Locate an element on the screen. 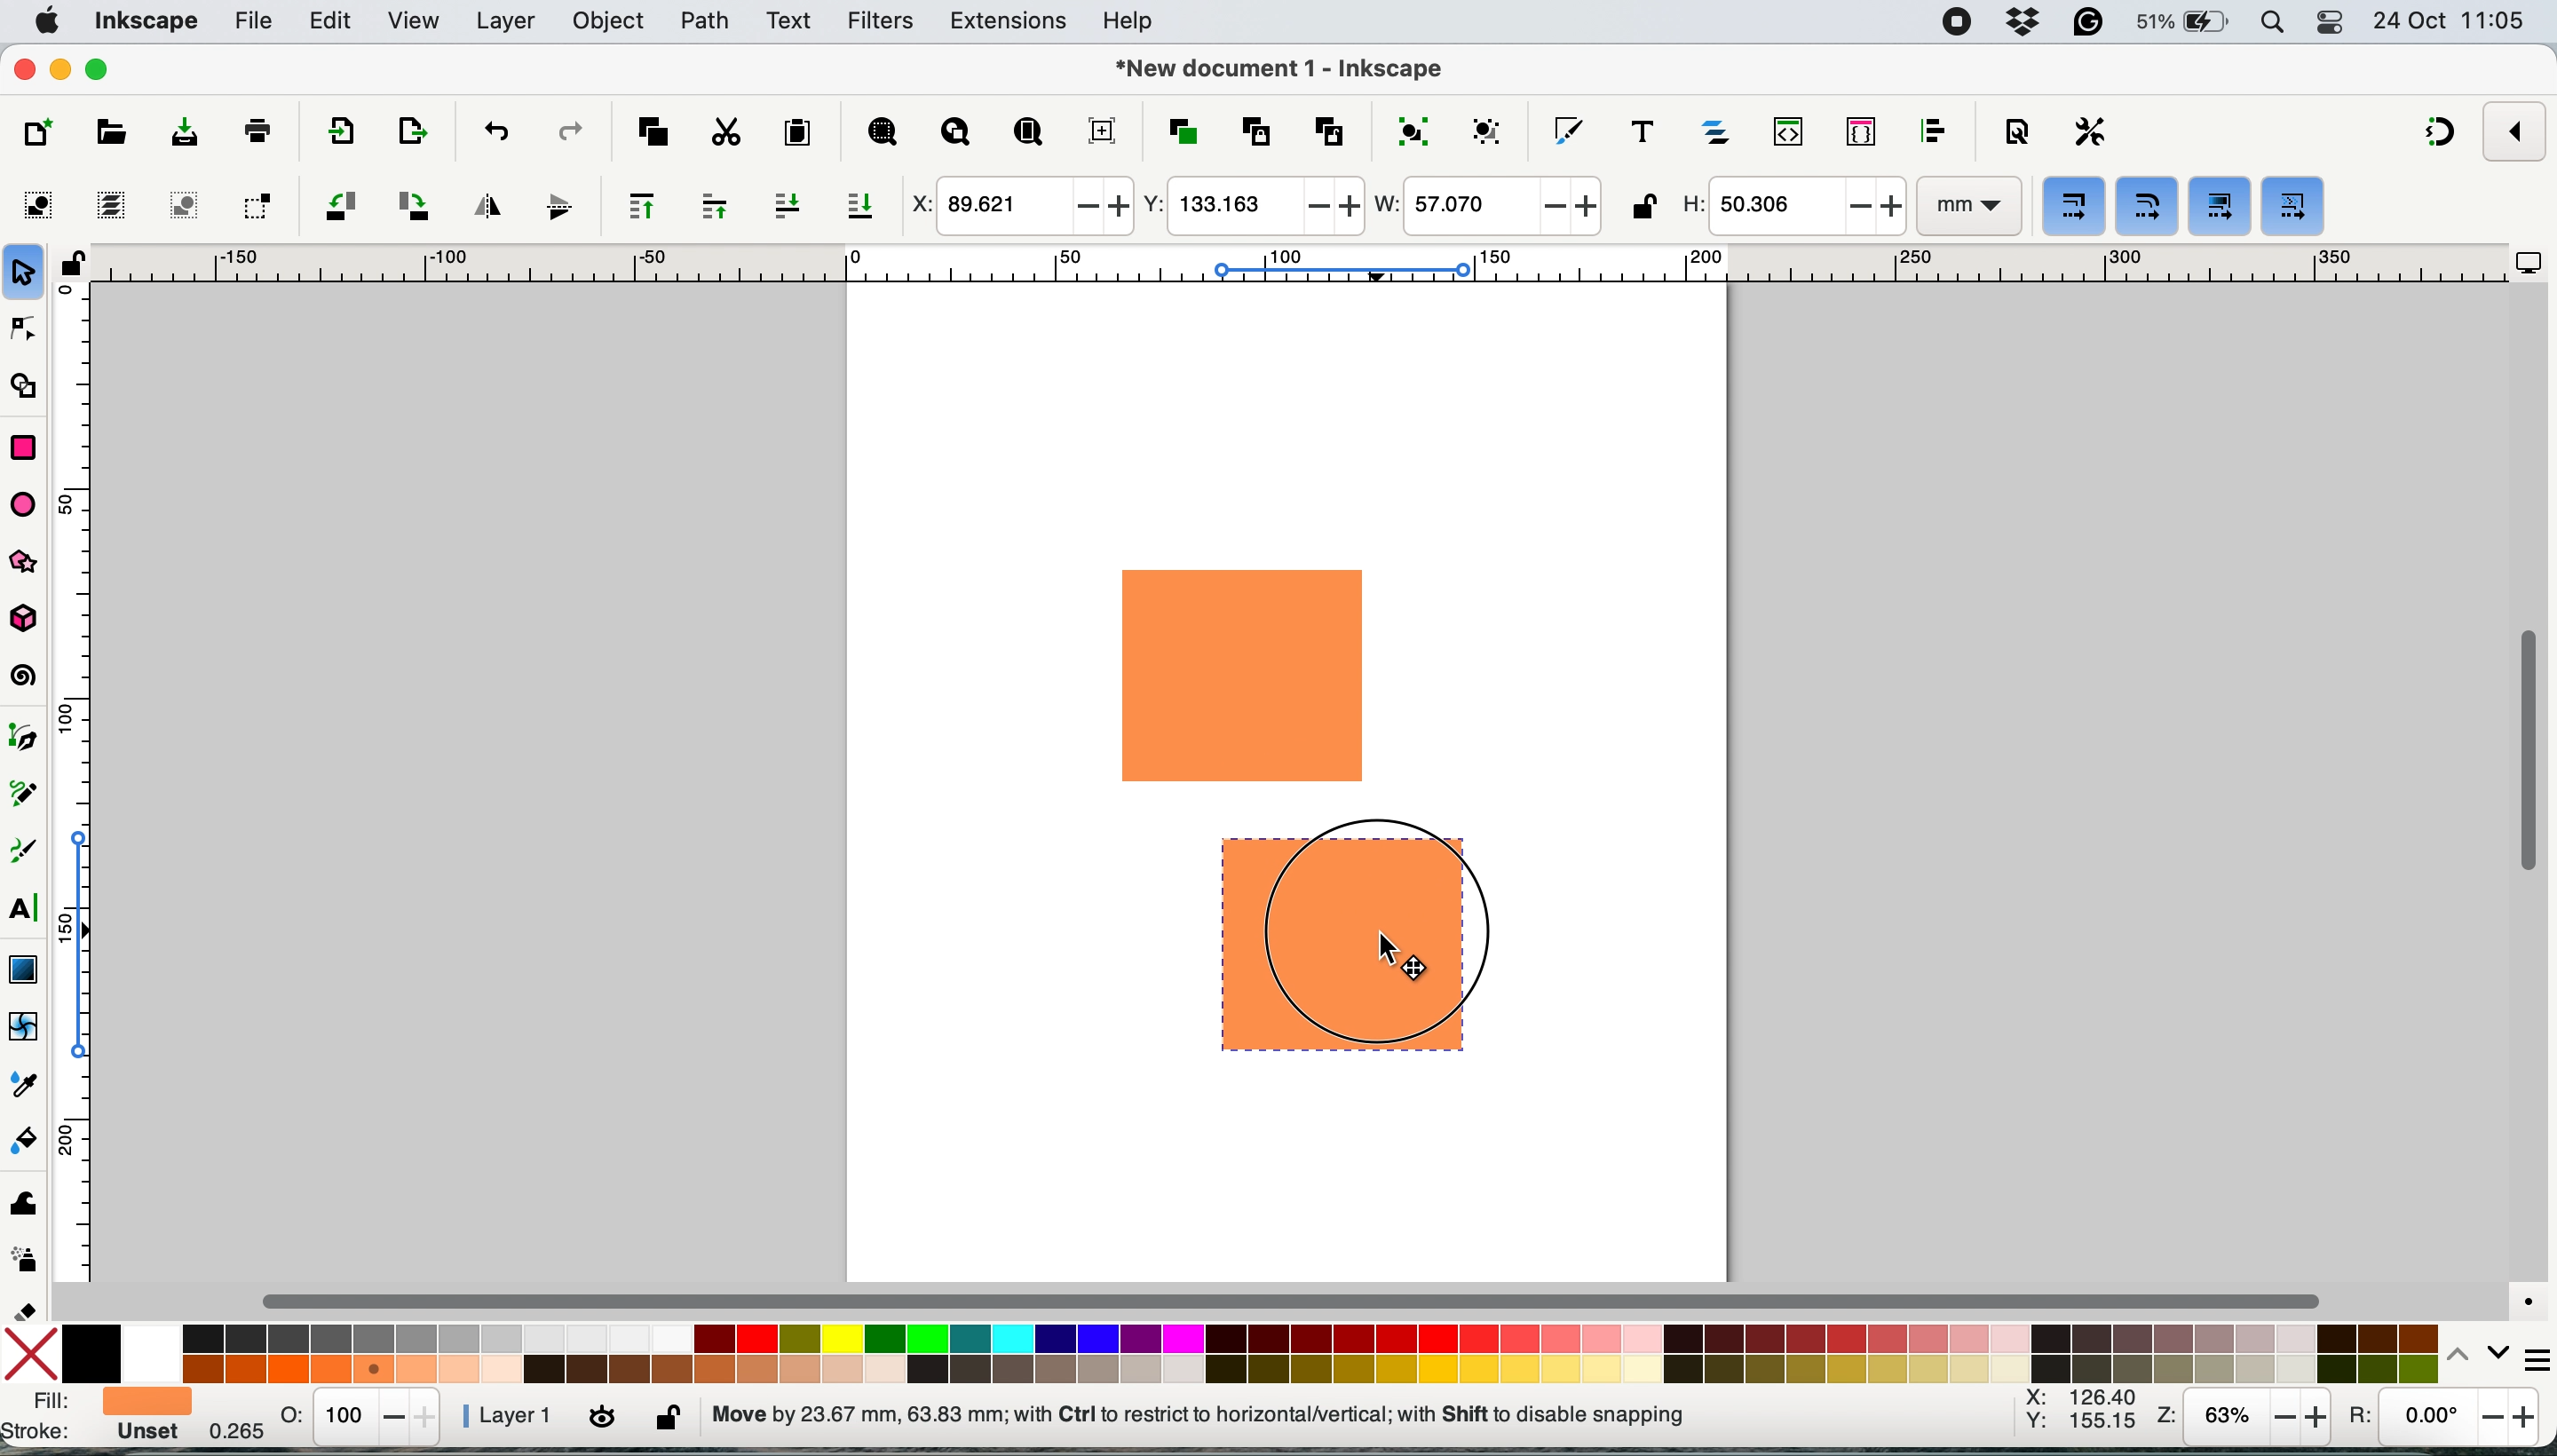  enable snapping is located at coordinates (2516, 130).